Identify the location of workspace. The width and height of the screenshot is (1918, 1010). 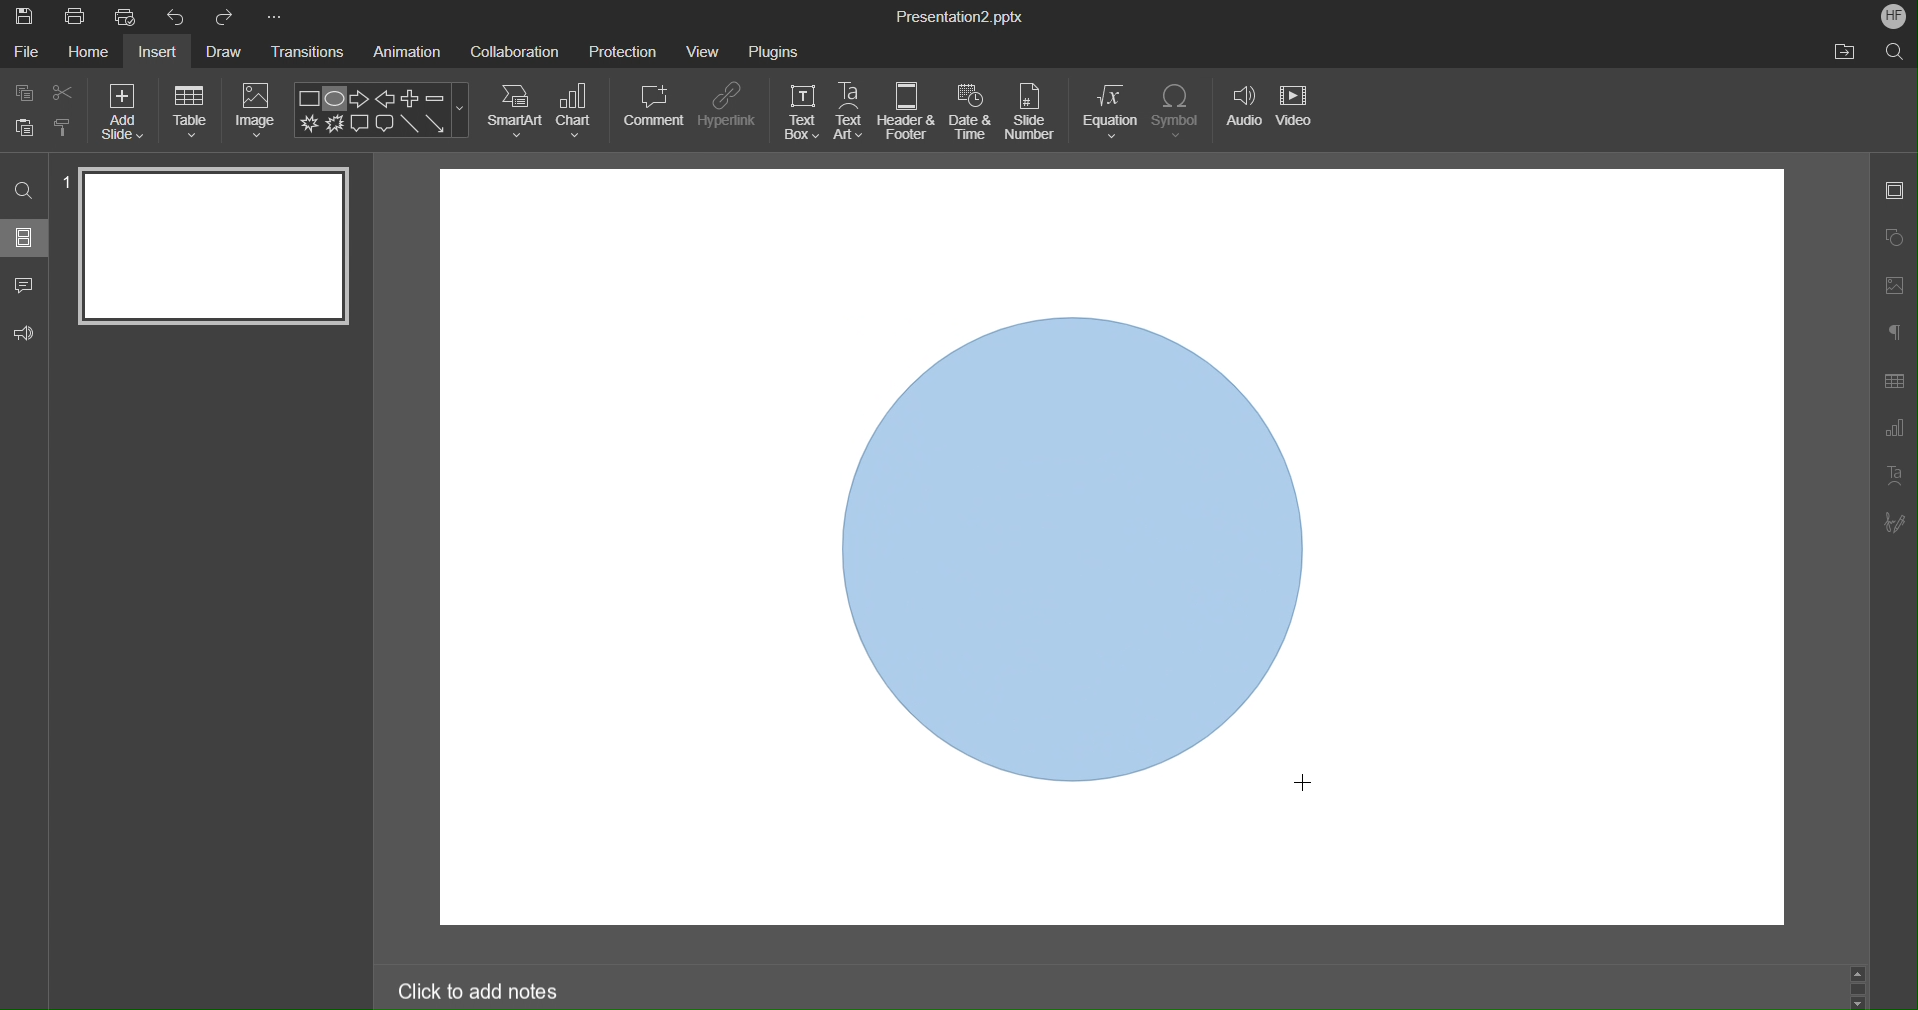
(1085, 233).